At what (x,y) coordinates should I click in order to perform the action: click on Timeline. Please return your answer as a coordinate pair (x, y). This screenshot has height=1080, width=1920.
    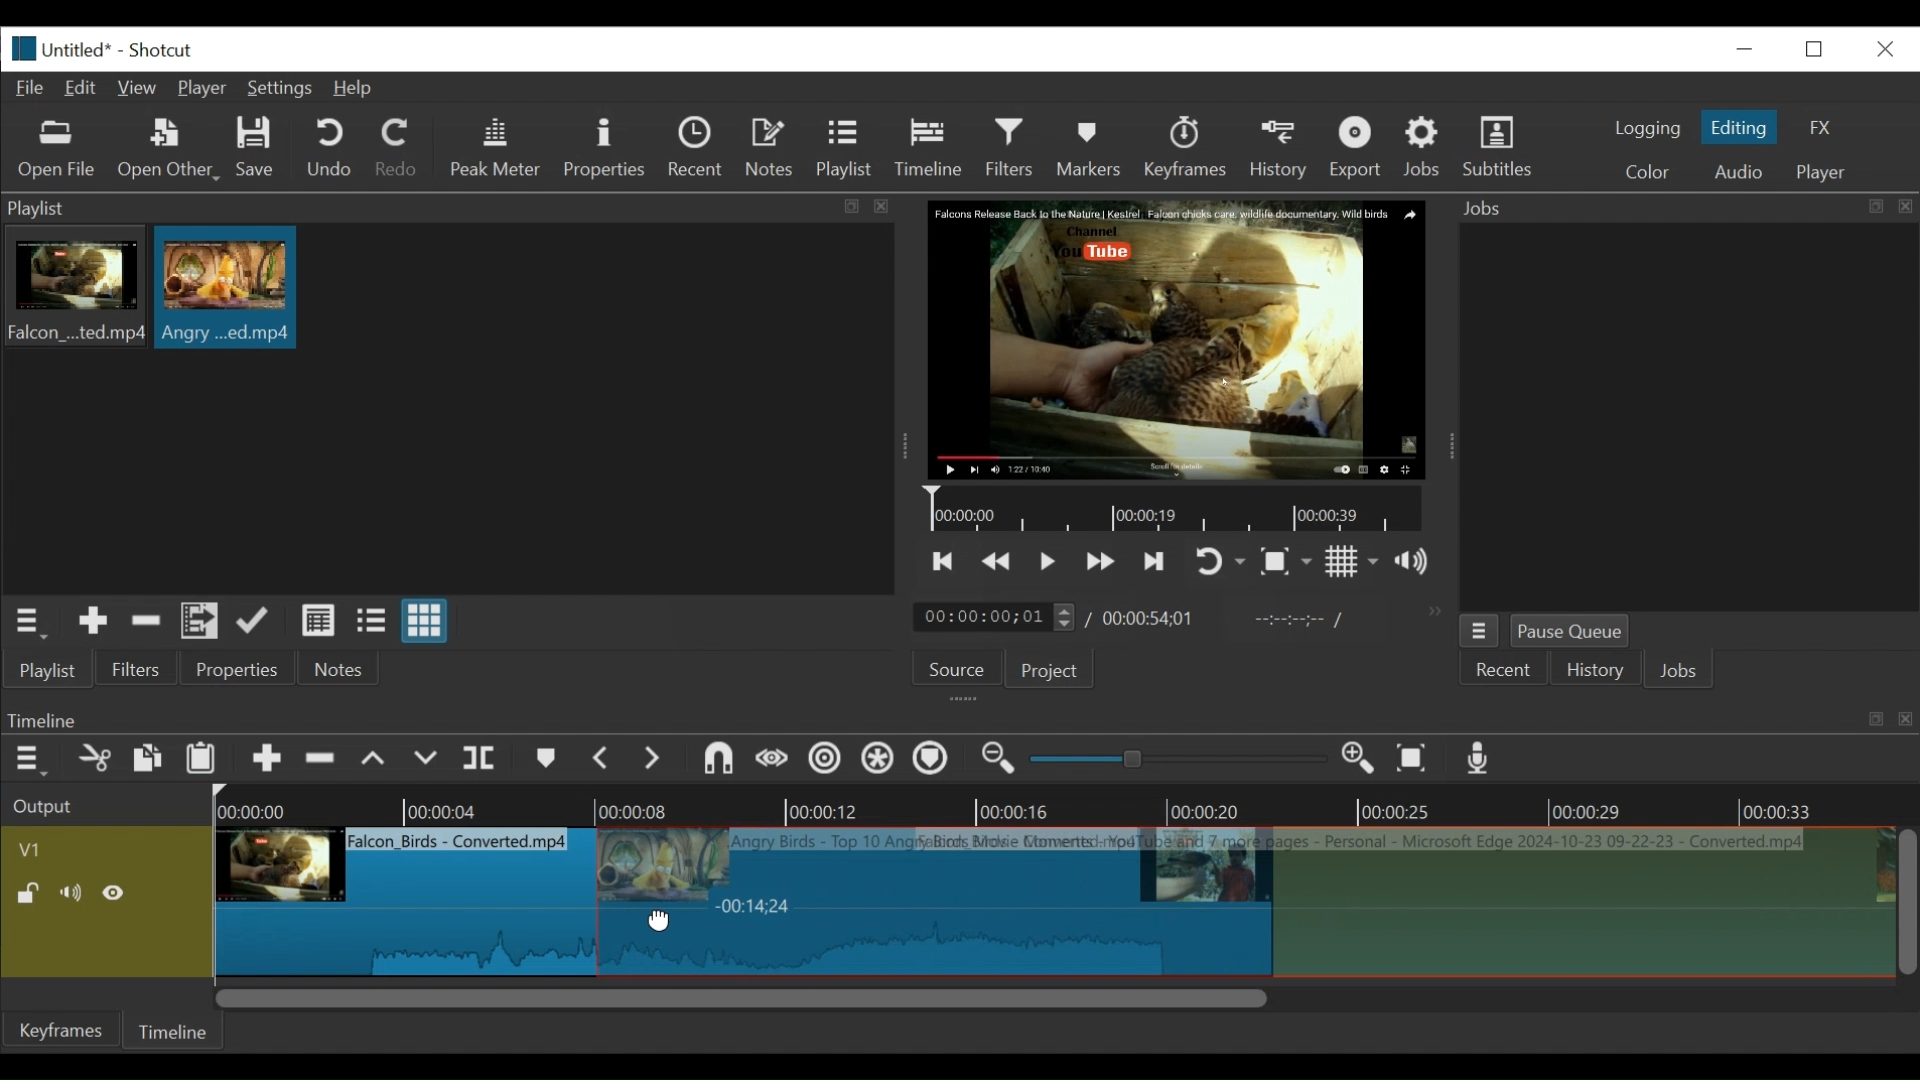
    Looking at the image, I should click on (1179, 510).